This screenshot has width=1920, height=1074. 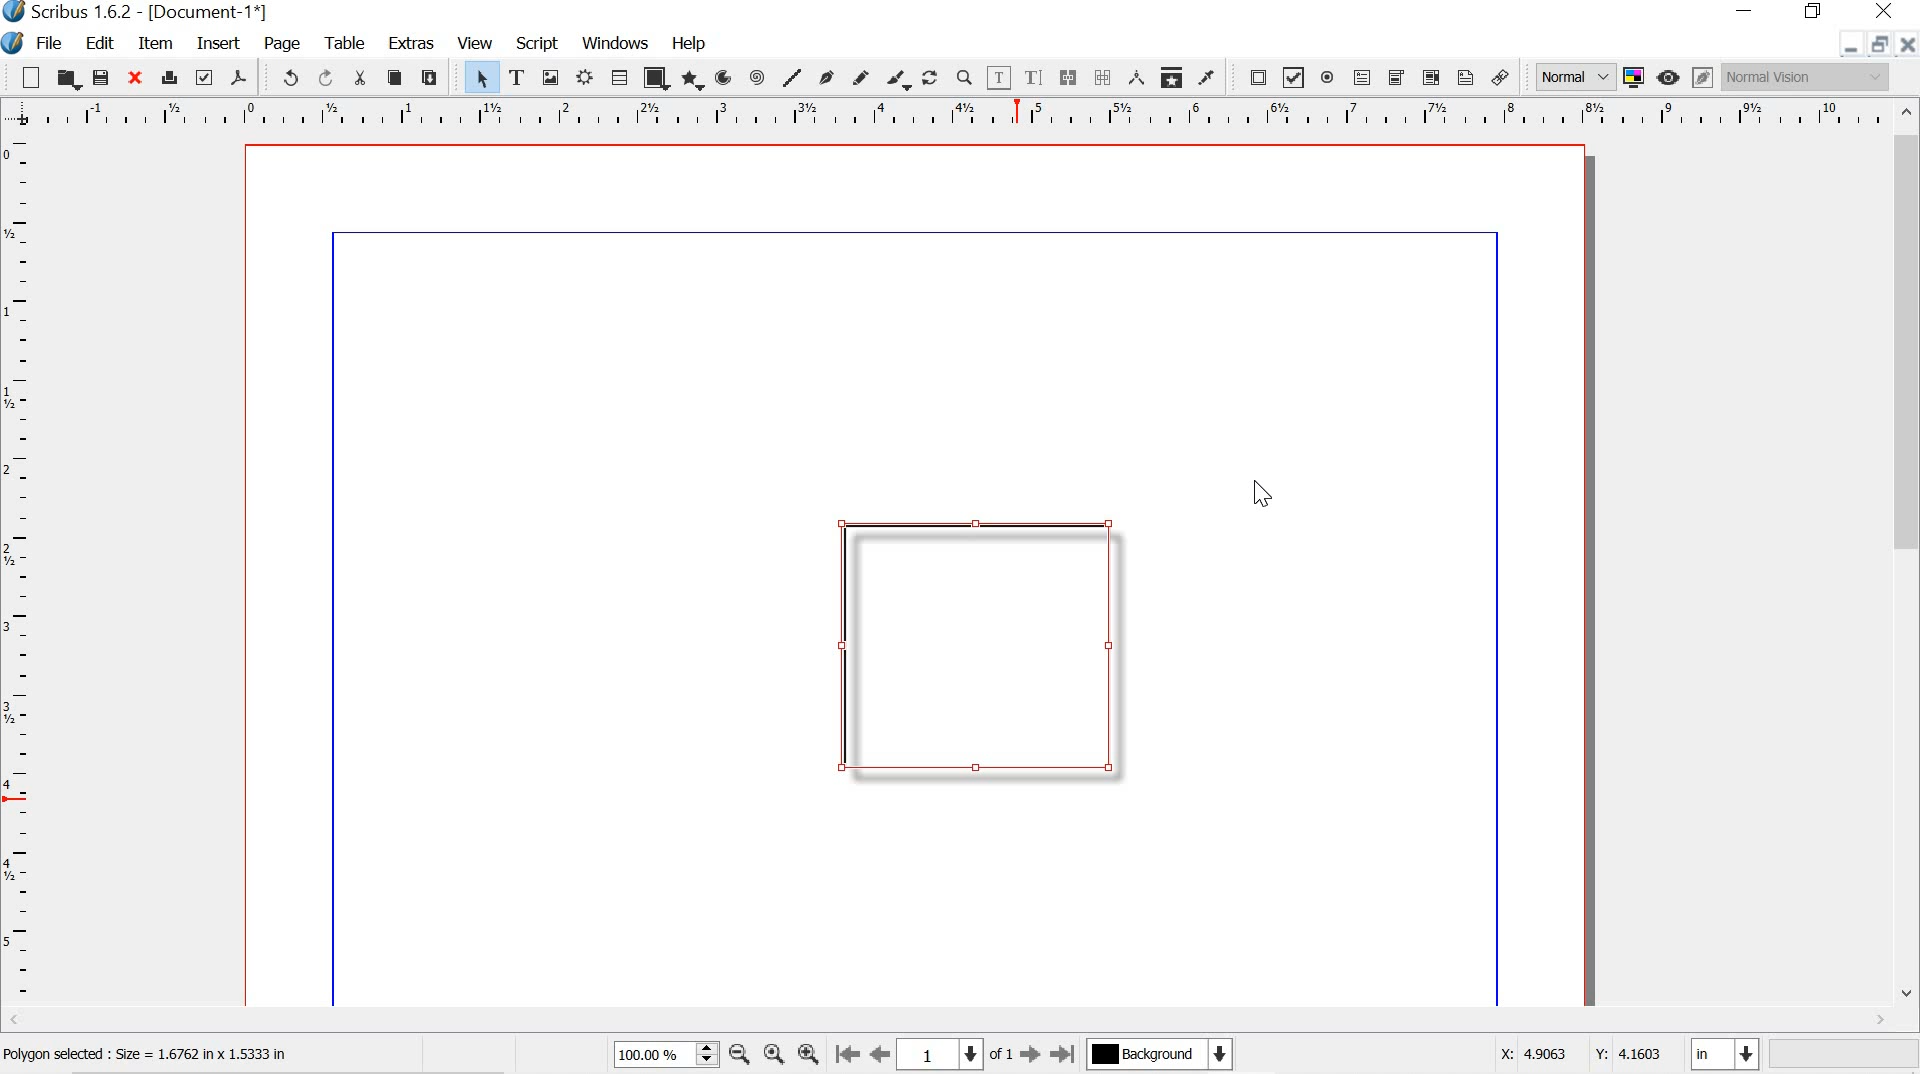 What do you see at coordinates (101, 77) in the screenshot?
I see `save` at bounding box center [101, 77].